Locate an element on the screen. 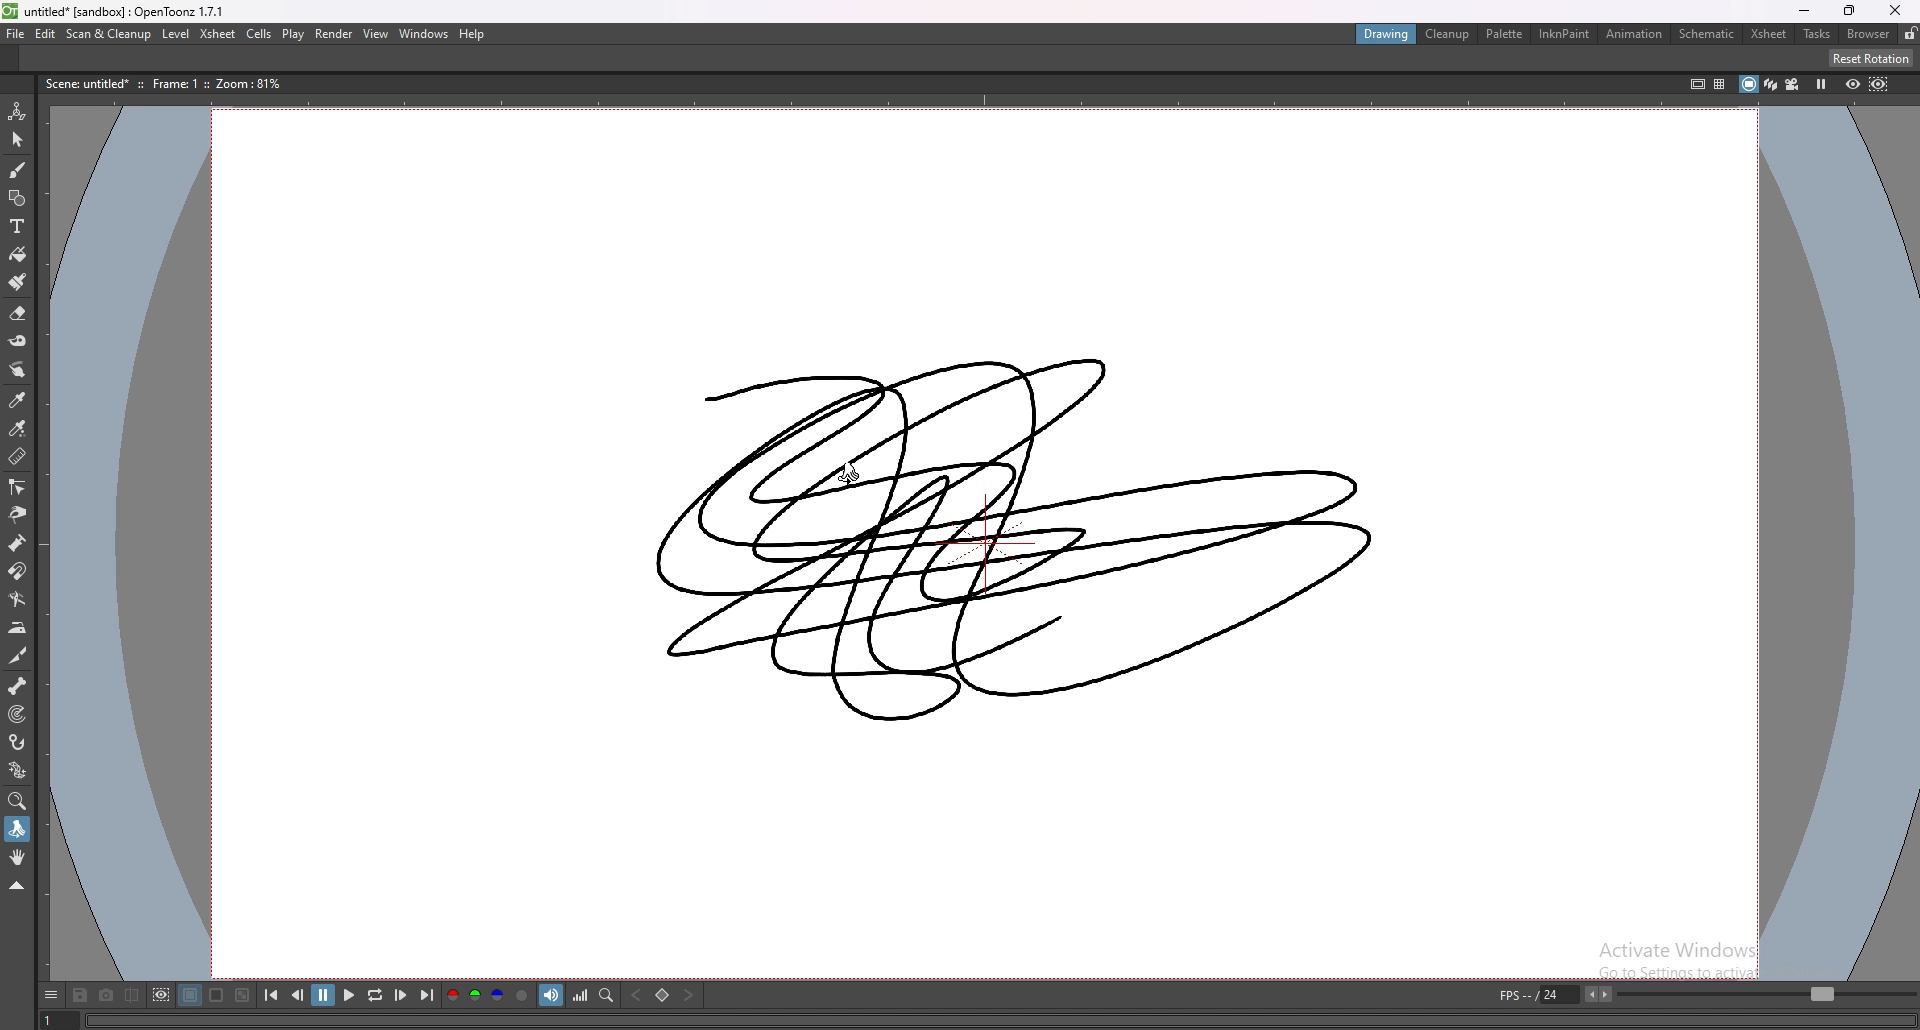 This screenshot has width=1920, height=1030. plastic is located at coordinates (16, 771).